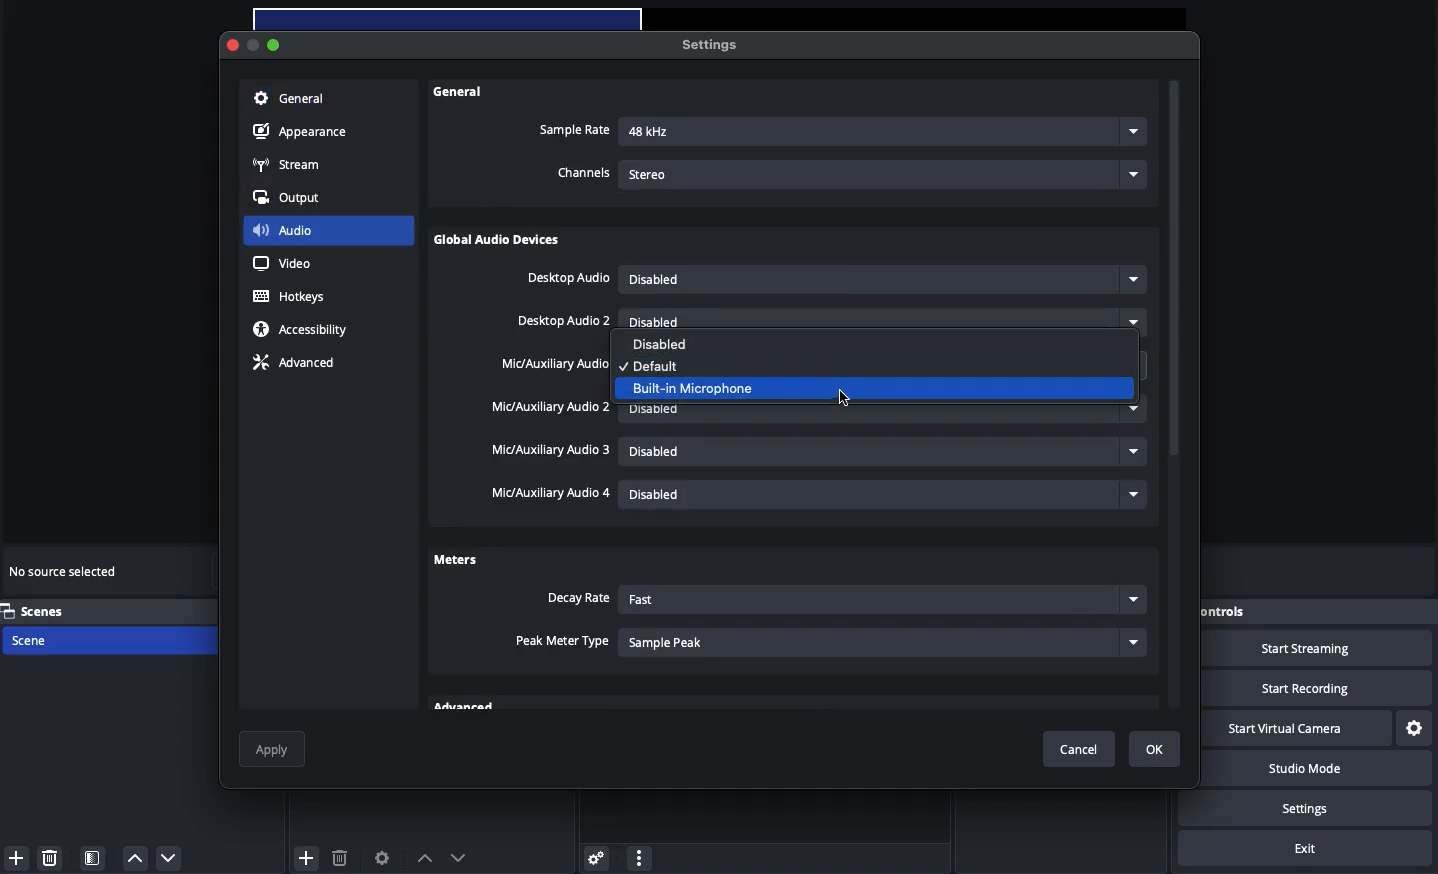  I want to click on 48, so click(884, 133).